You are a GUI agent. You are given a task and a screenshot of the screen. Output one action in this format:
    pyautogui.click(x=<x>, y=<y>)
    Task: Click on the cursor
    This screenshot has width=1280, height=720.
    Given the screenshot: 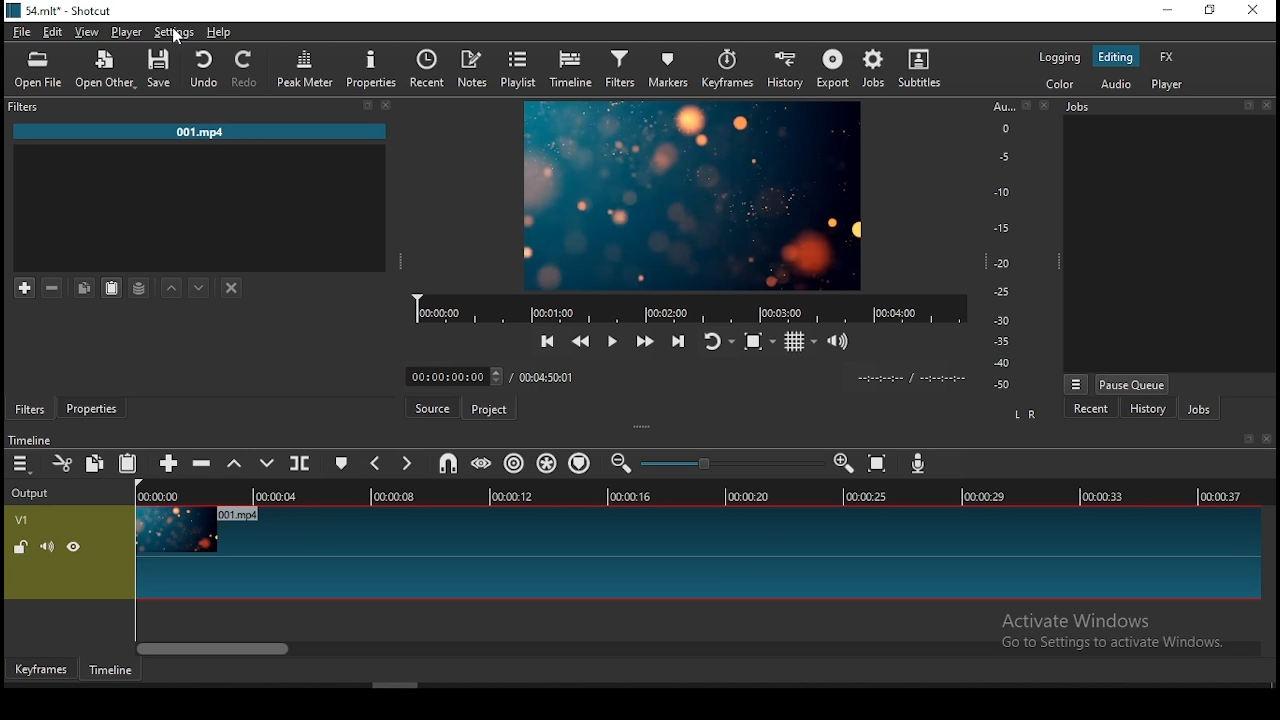 What is the action you would take?
    pyautogui.click(x=181, y=41)
    